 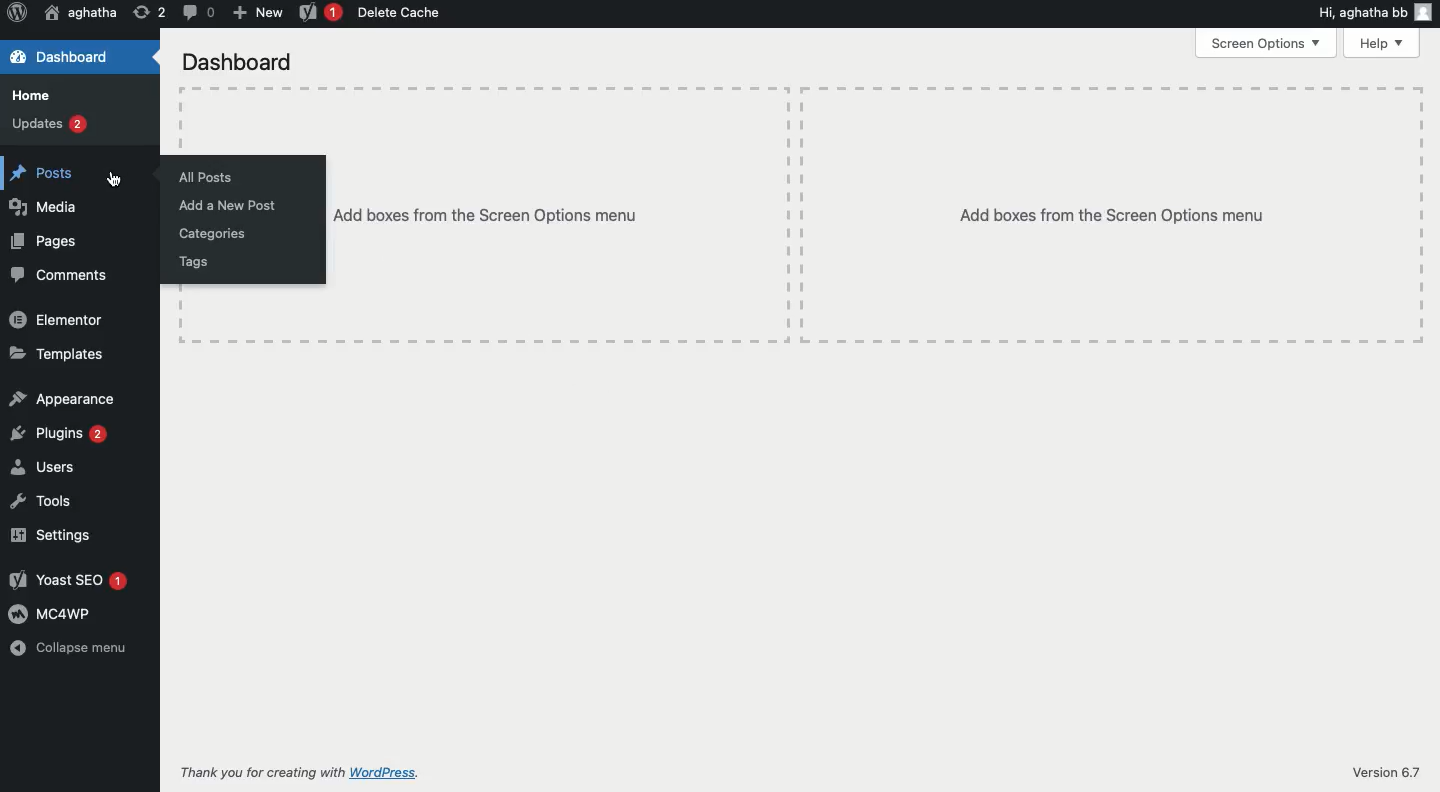 What do you see at coordinates (1422, 213) in the screenshot?
I see `Table line` at bounding box center [1422, 213].